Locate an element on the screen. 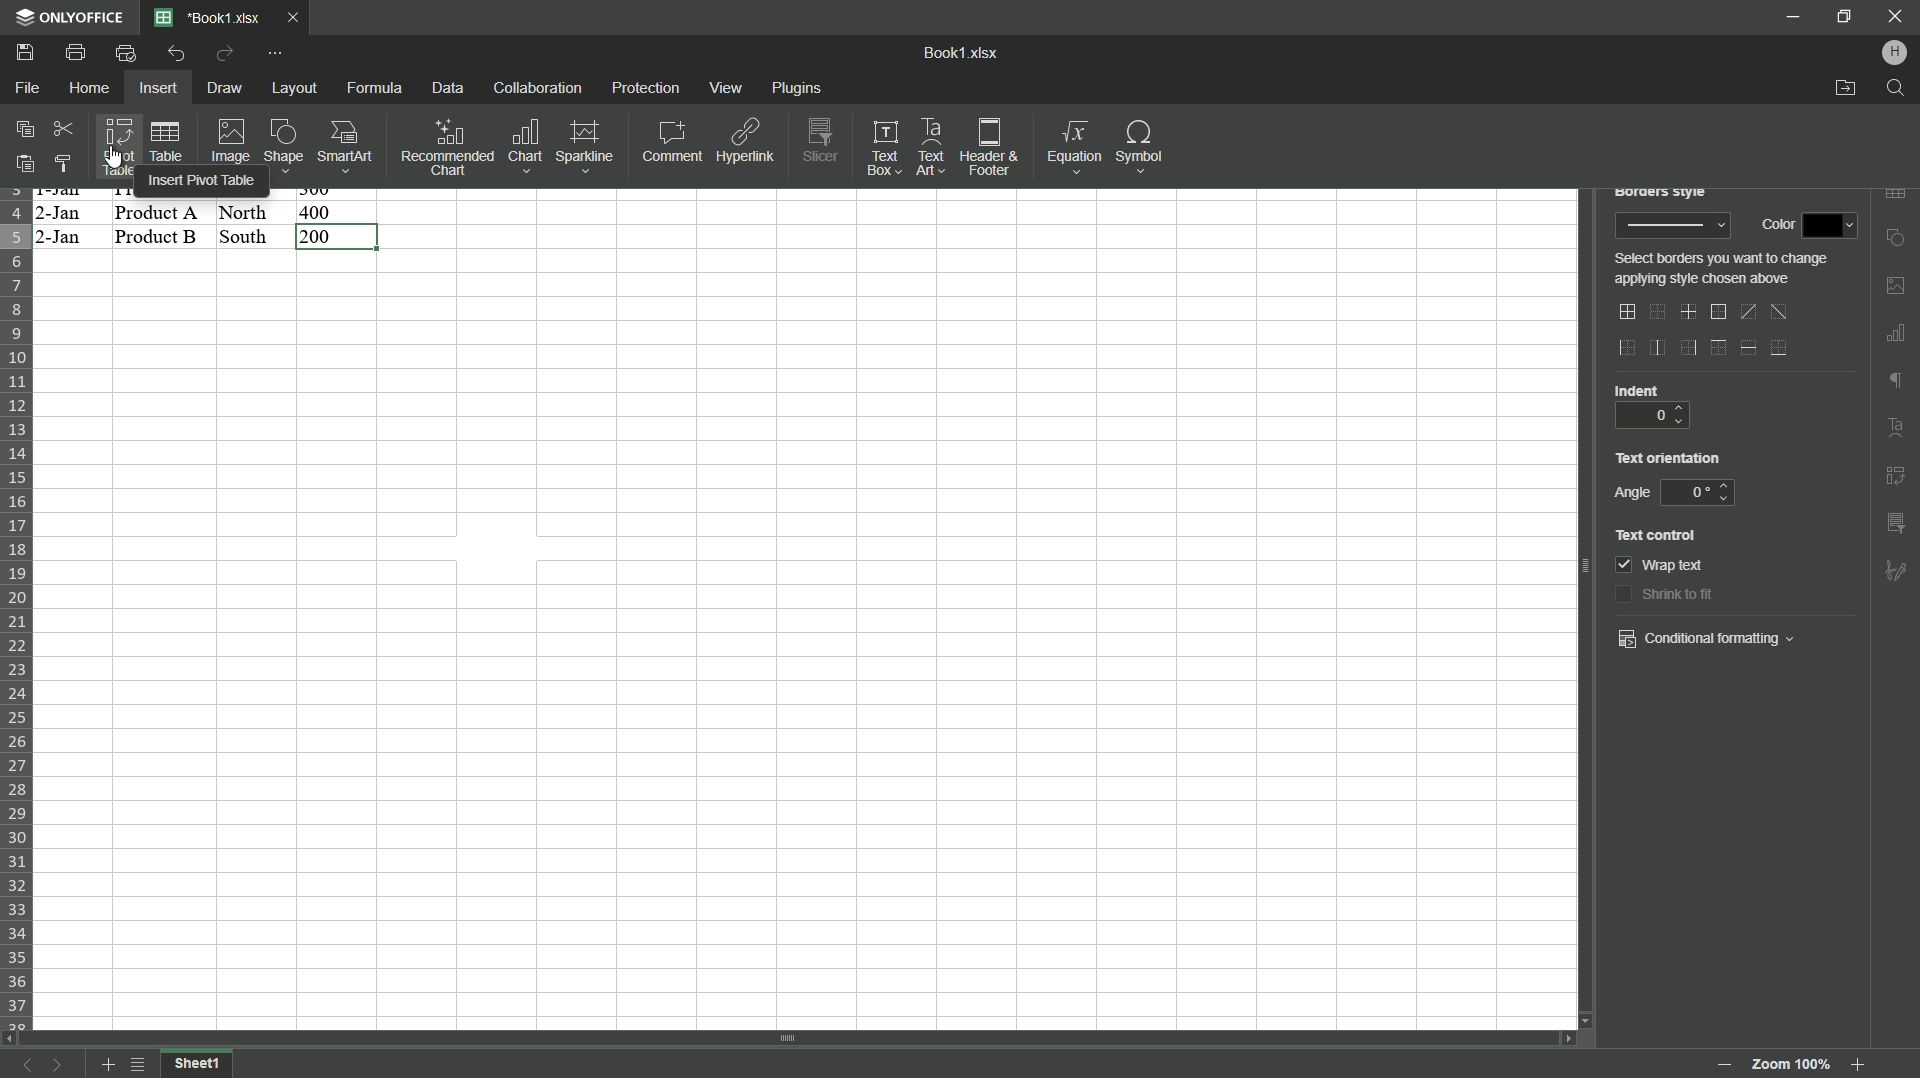  scroll bar is located at coordinates (790, 1037).